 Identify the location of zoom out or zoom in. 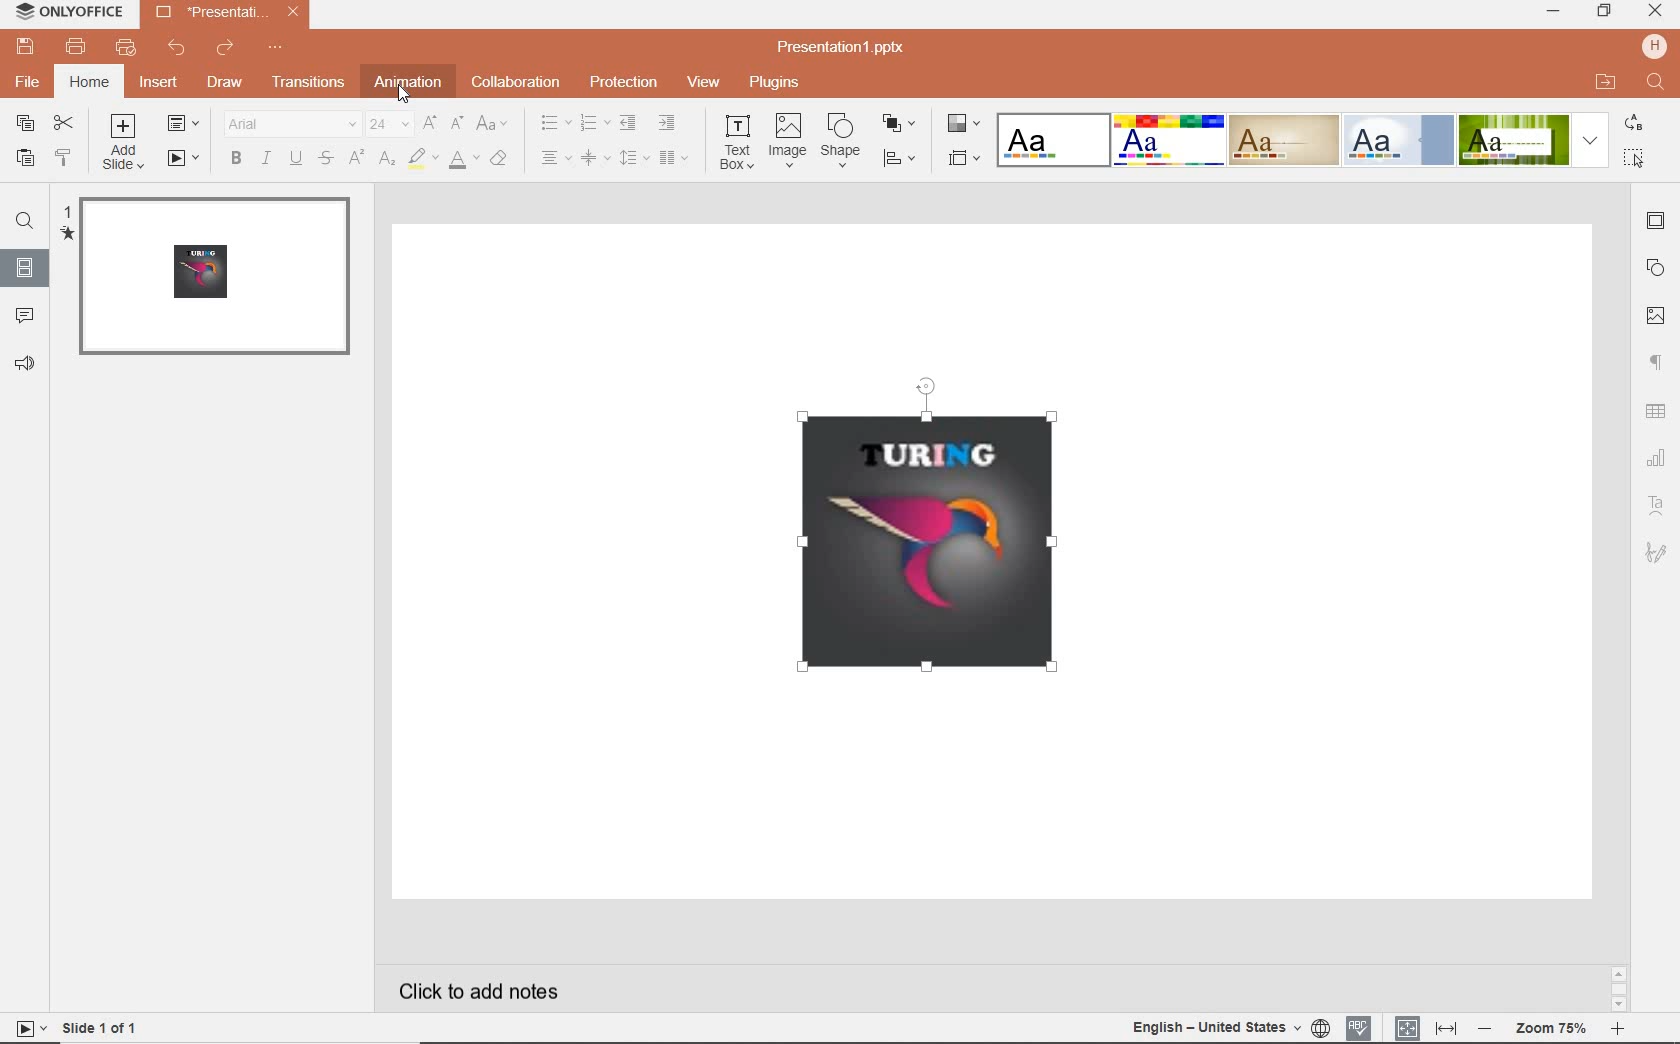
(1552, 1030).